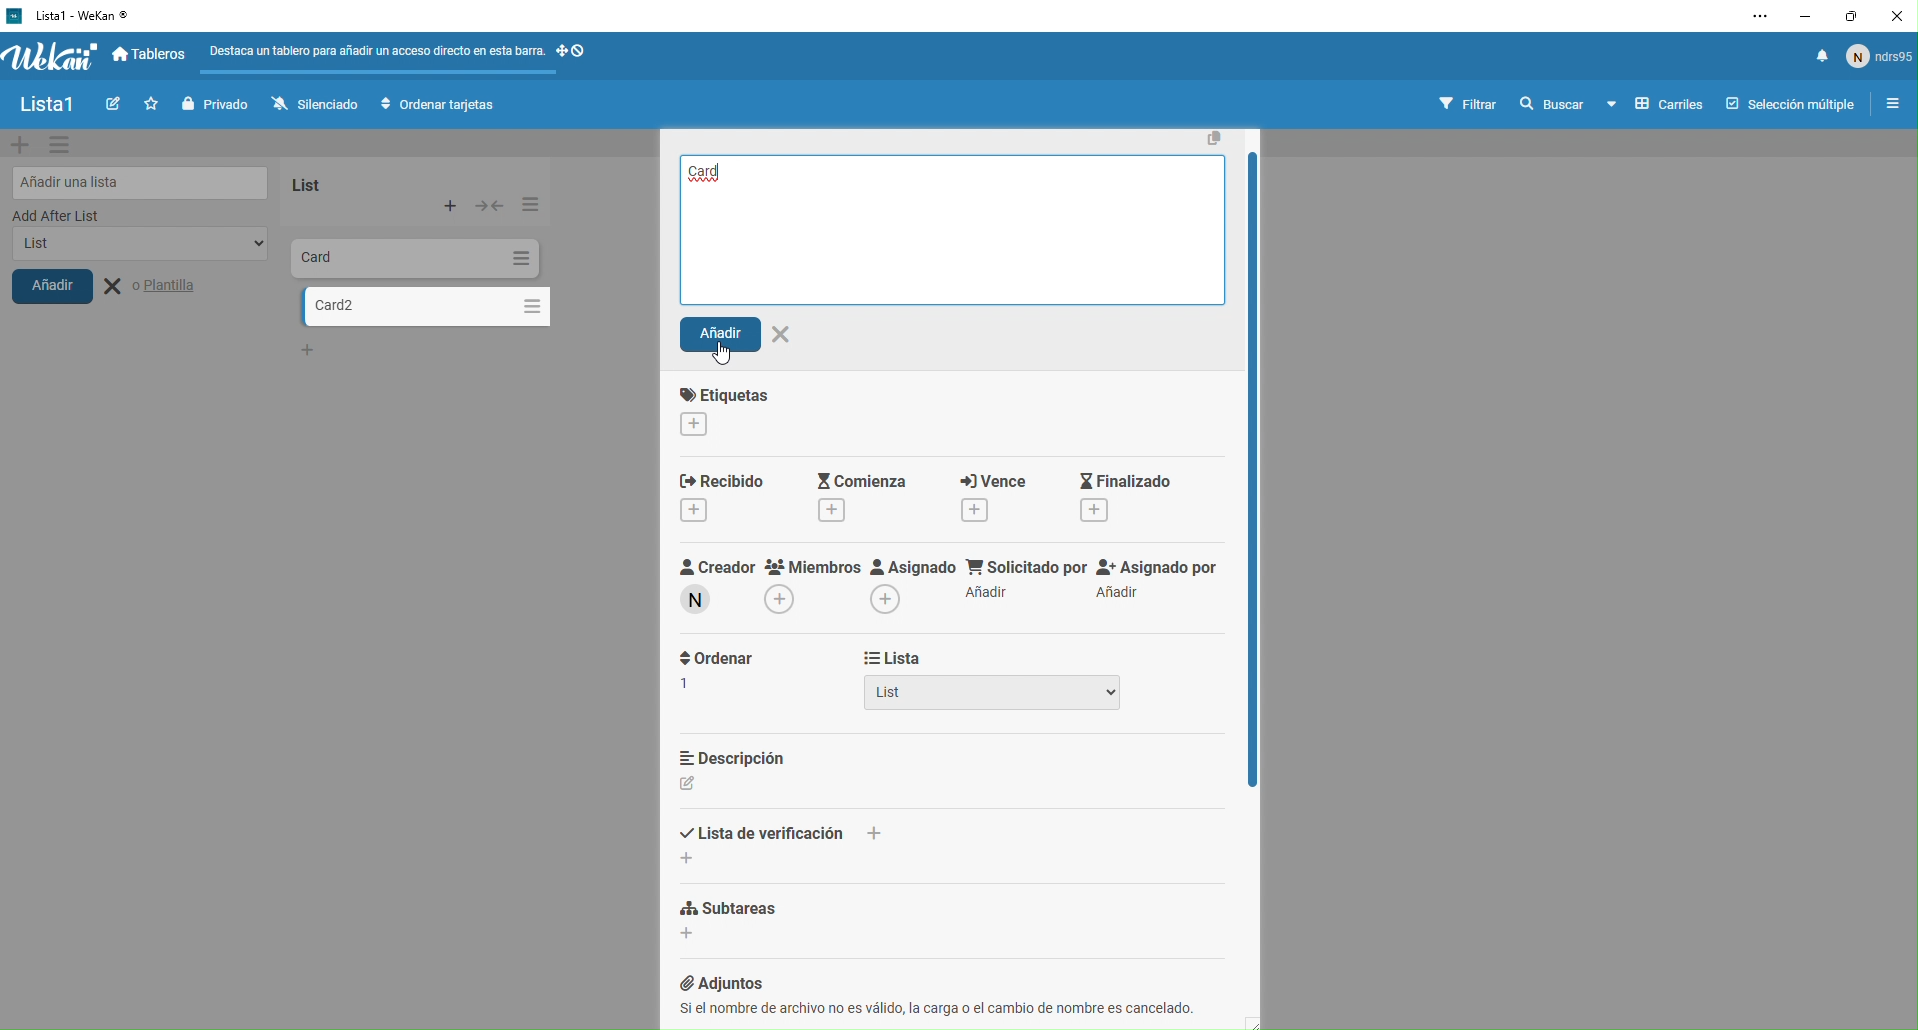 This screenshot has width=1918, height=1030. Describe the element at coordinates (1750, 18) in the screenshot. I see `settings` at that location.